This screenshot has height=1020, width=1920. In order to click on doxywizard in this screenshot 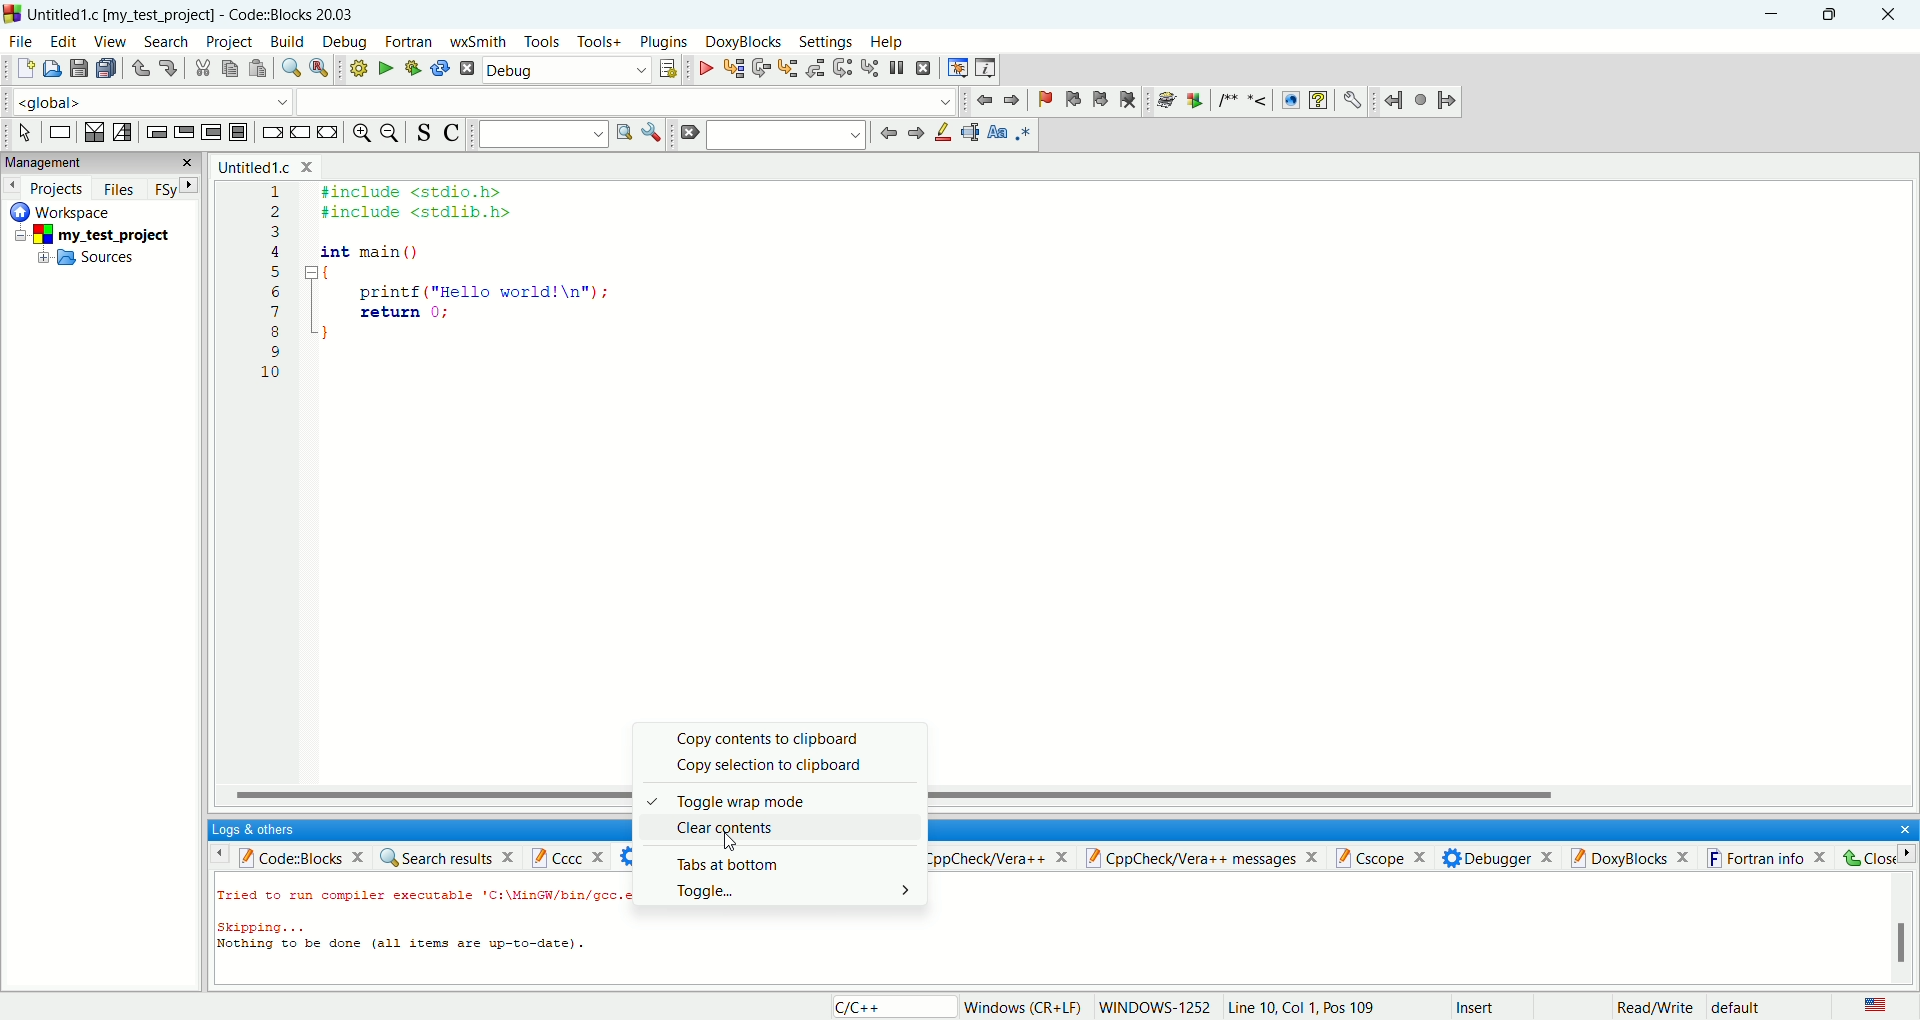, I will do `click(1163, 101)`.